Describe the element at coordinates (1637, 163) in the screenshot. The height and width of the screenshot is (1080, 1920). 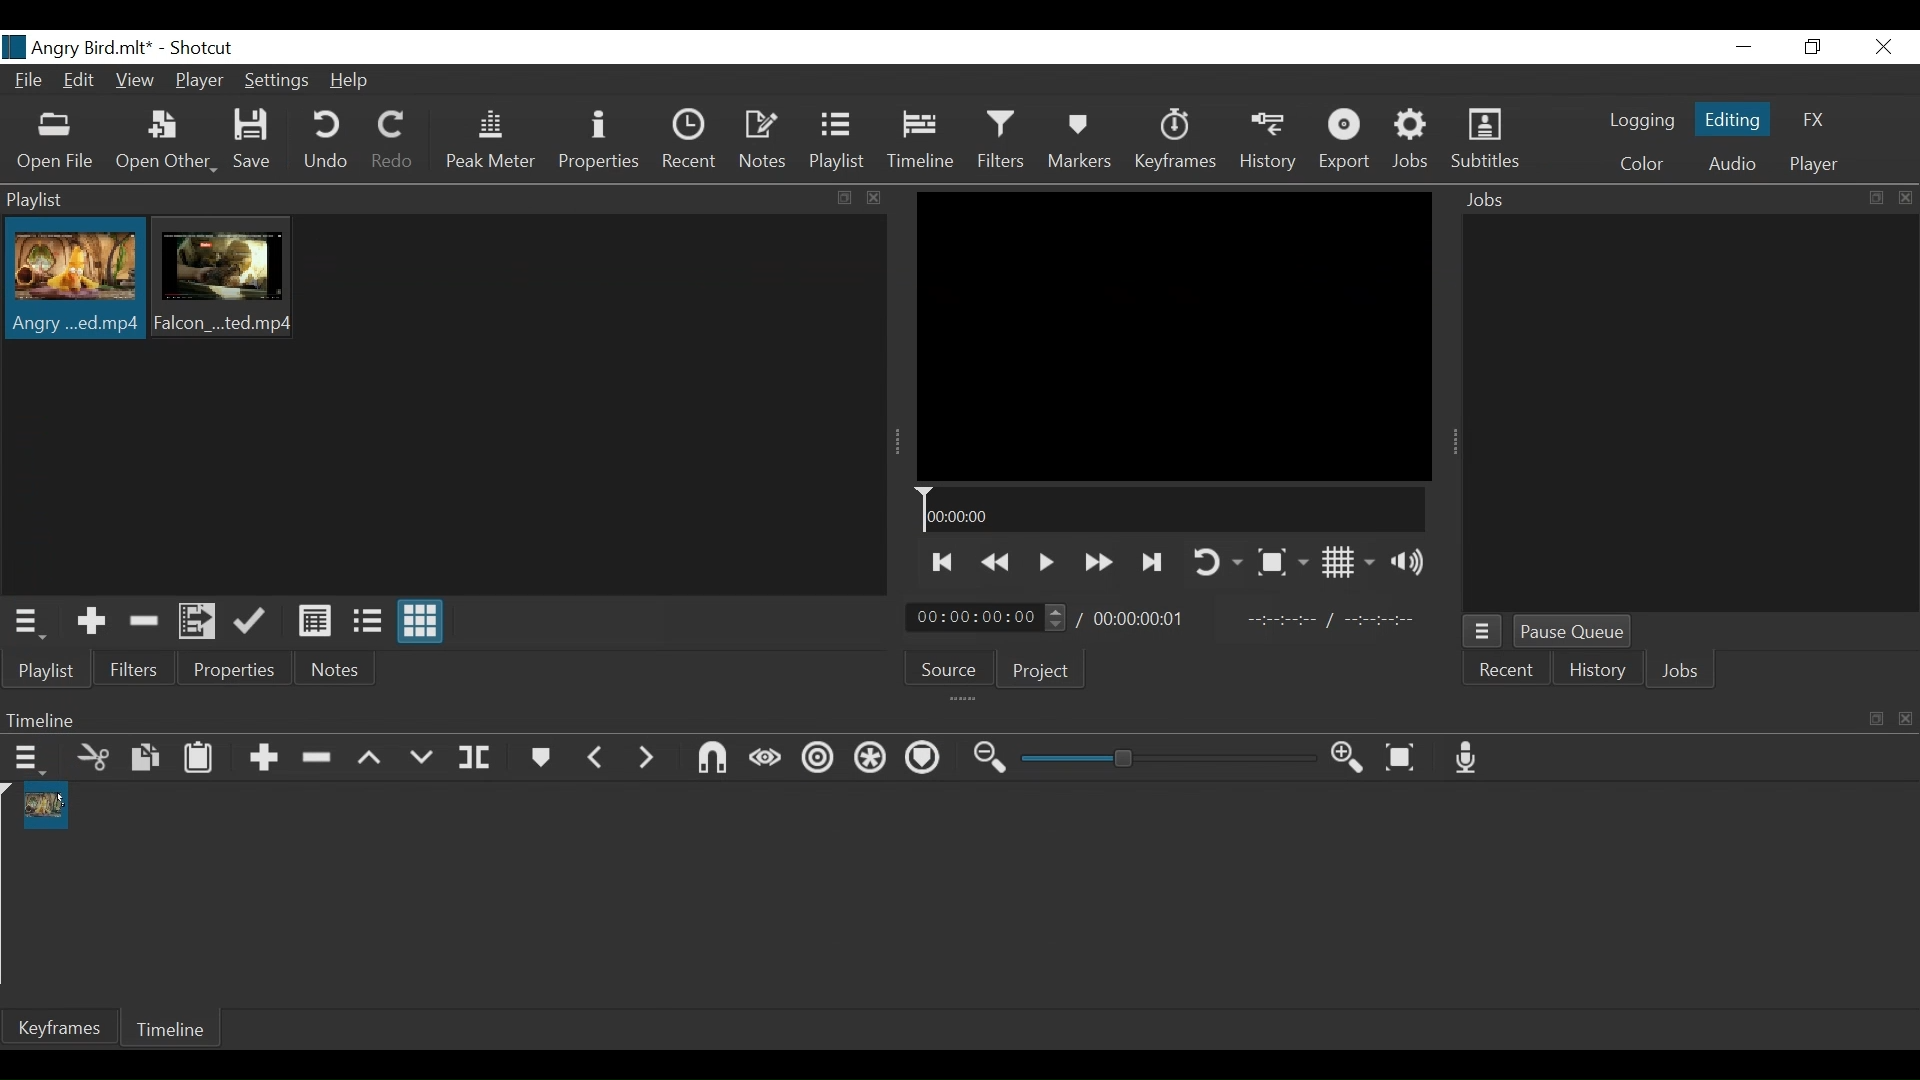
I see `Color` at that location.